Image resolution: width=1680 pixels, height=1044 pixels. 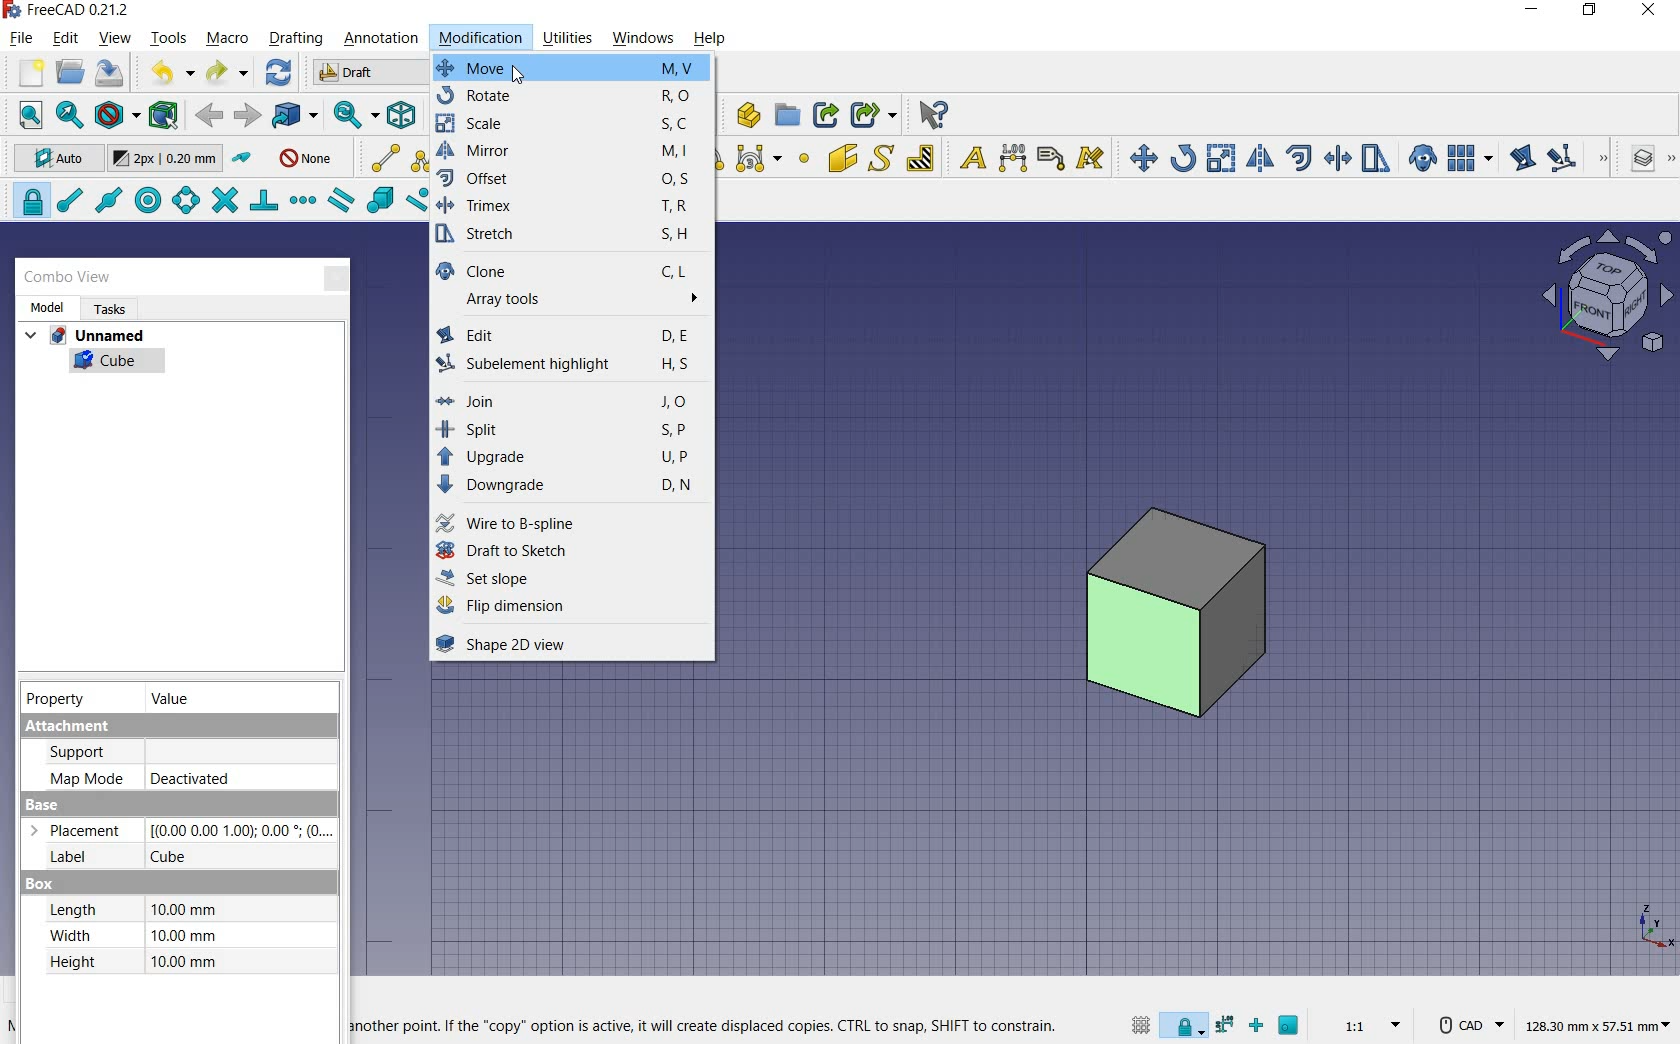 I want to click on Label, so click(x=61, y=858).